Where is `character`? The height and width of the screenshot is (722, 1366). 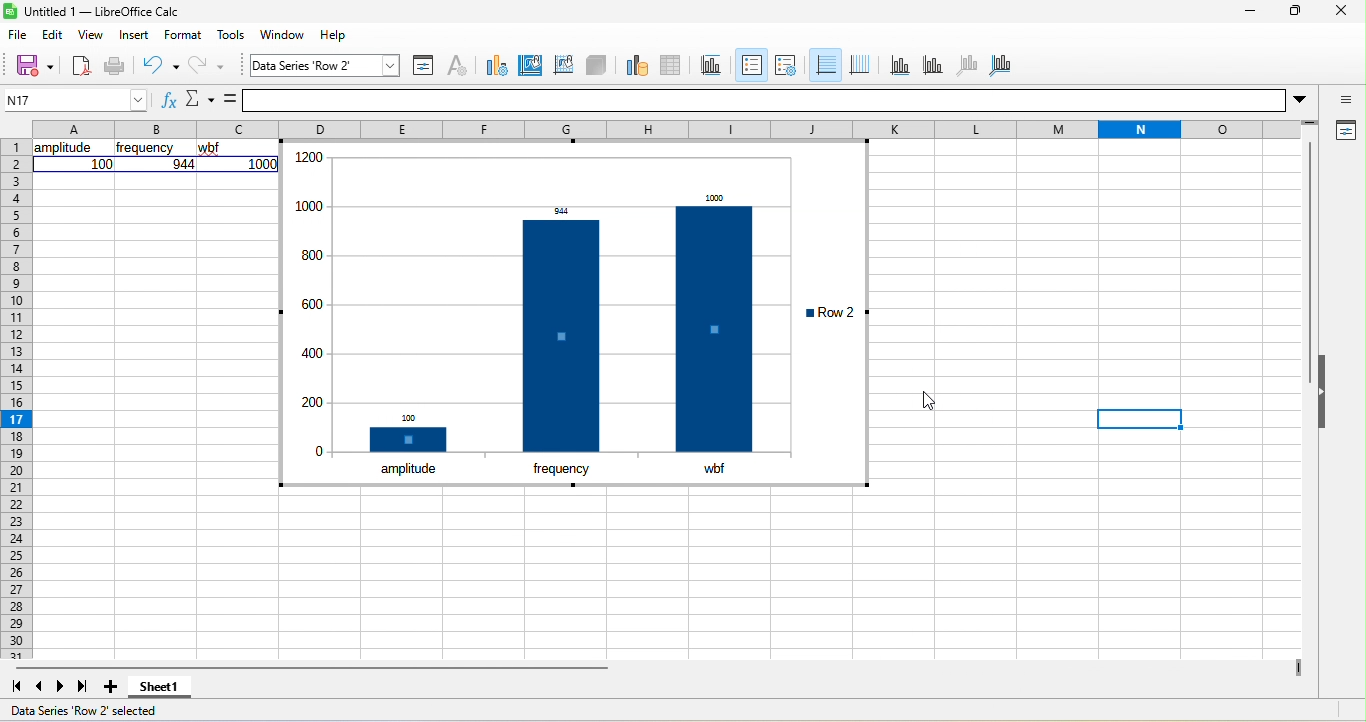
character is located at coordinates (459, 65).